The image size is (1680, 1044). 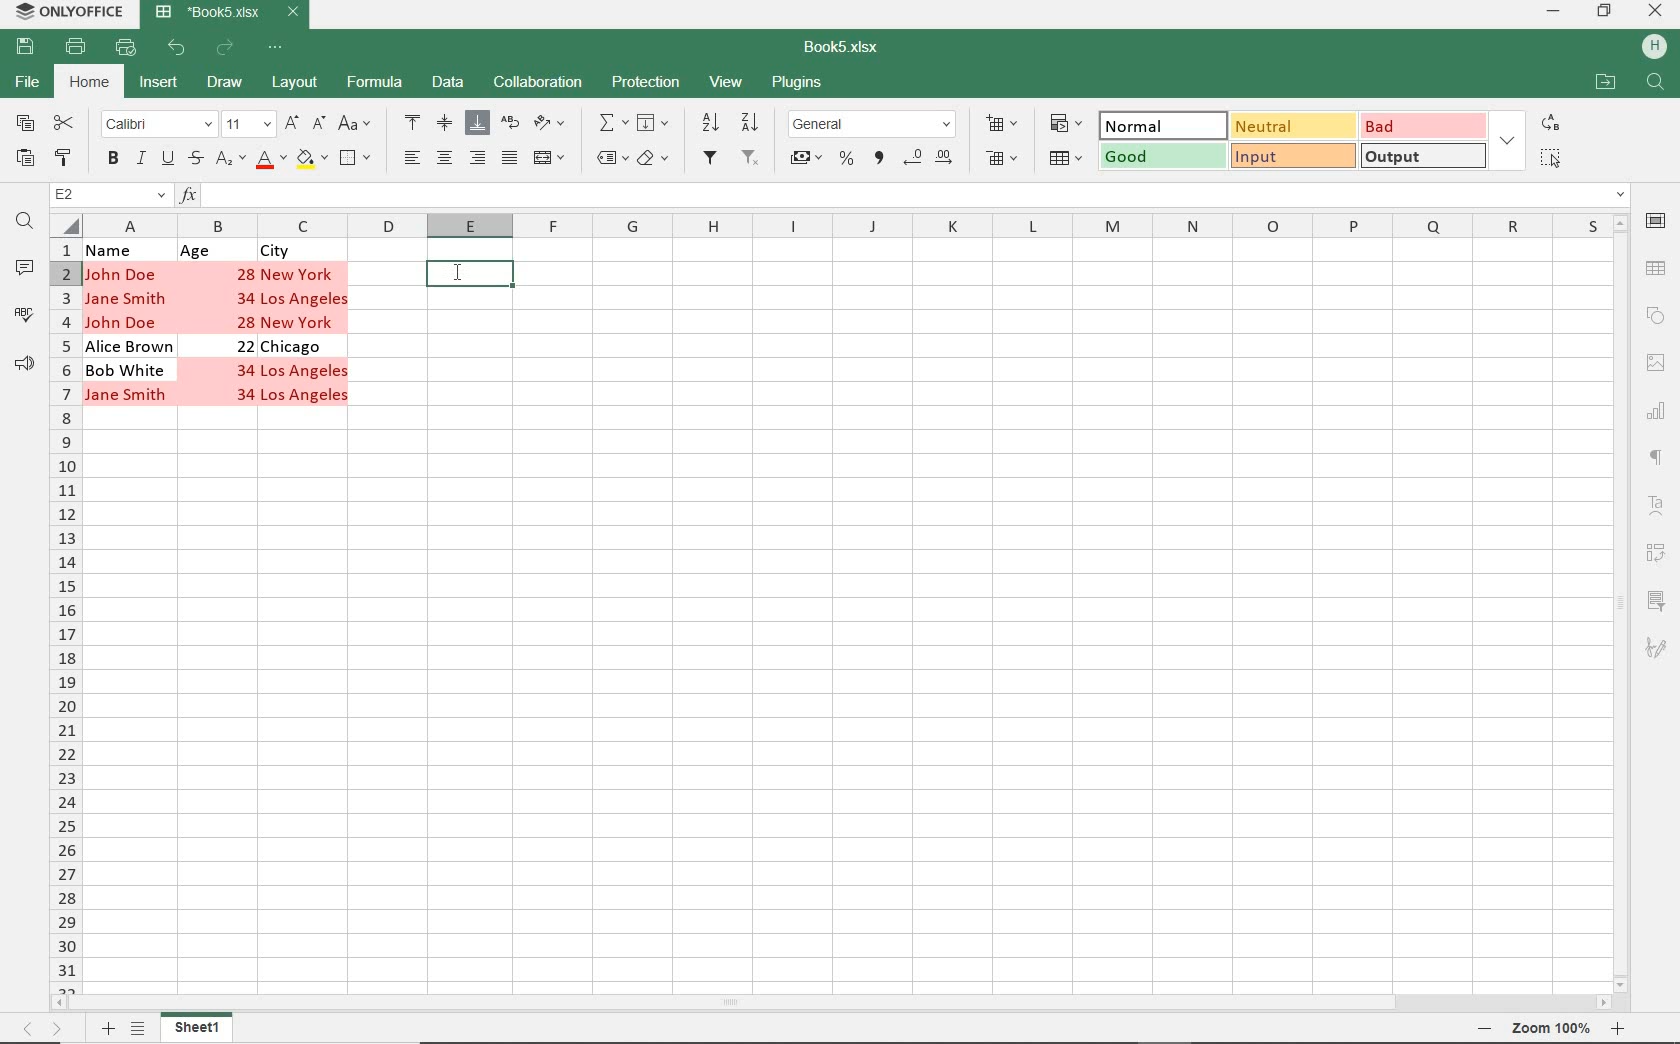 What do you see at coordinates (249, 322) in the screenshot?
I see `28` at bounding box center [249, 322].